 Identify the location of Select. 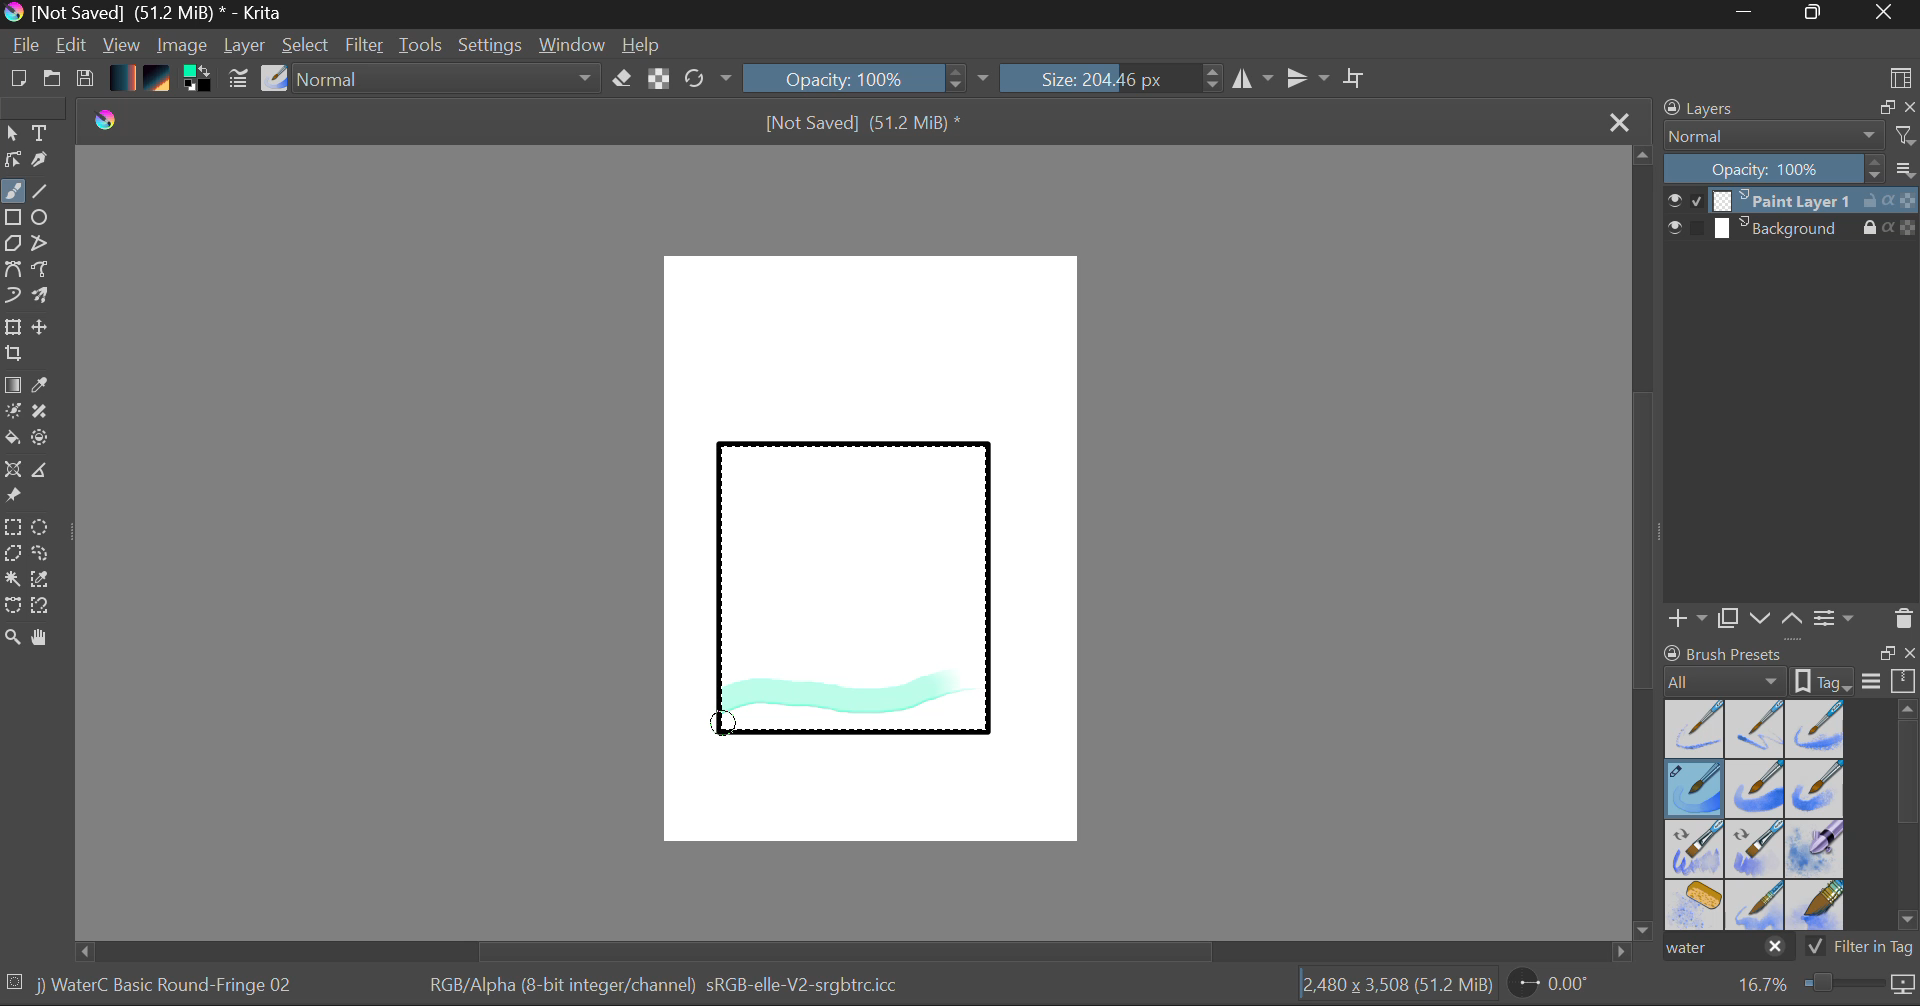
(307, 46).